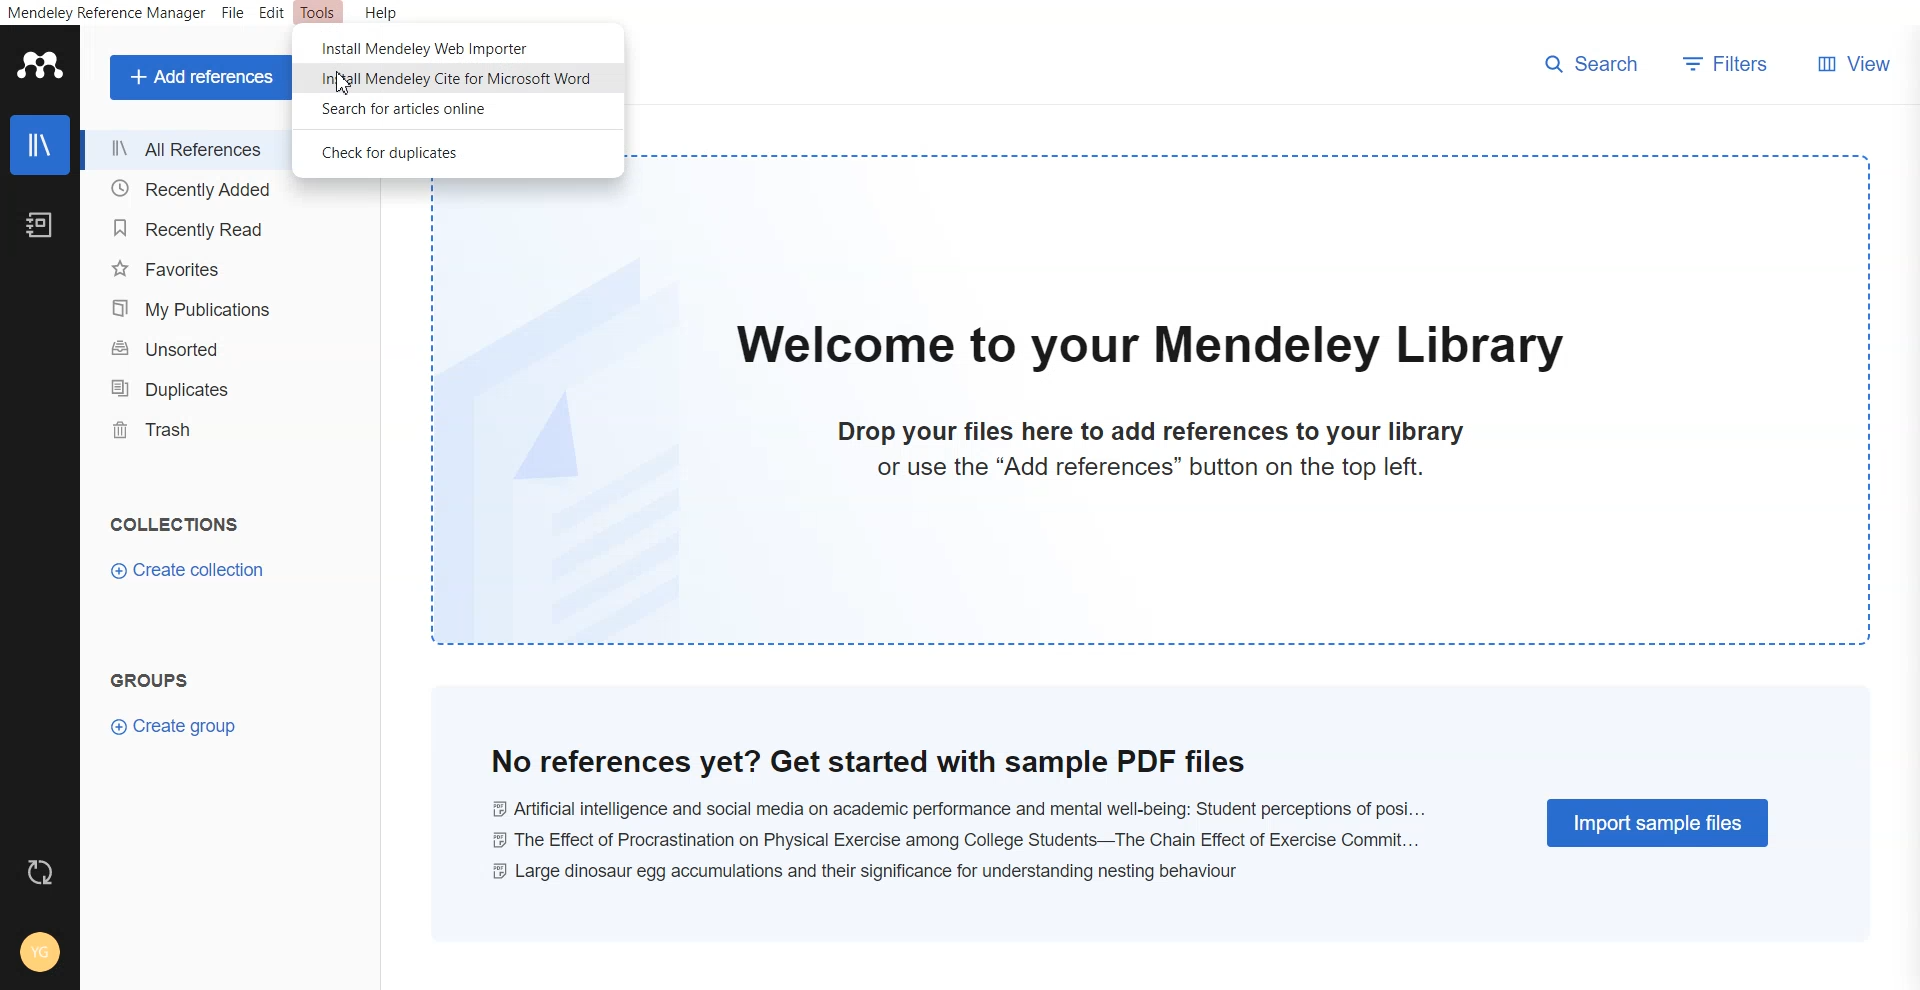 Image resolution: width=1920 pixels, height=990 pixels. What do you see at coordinates (348, 87) in the screenshot?
I see `cursor` at bounding box center [348, 87].